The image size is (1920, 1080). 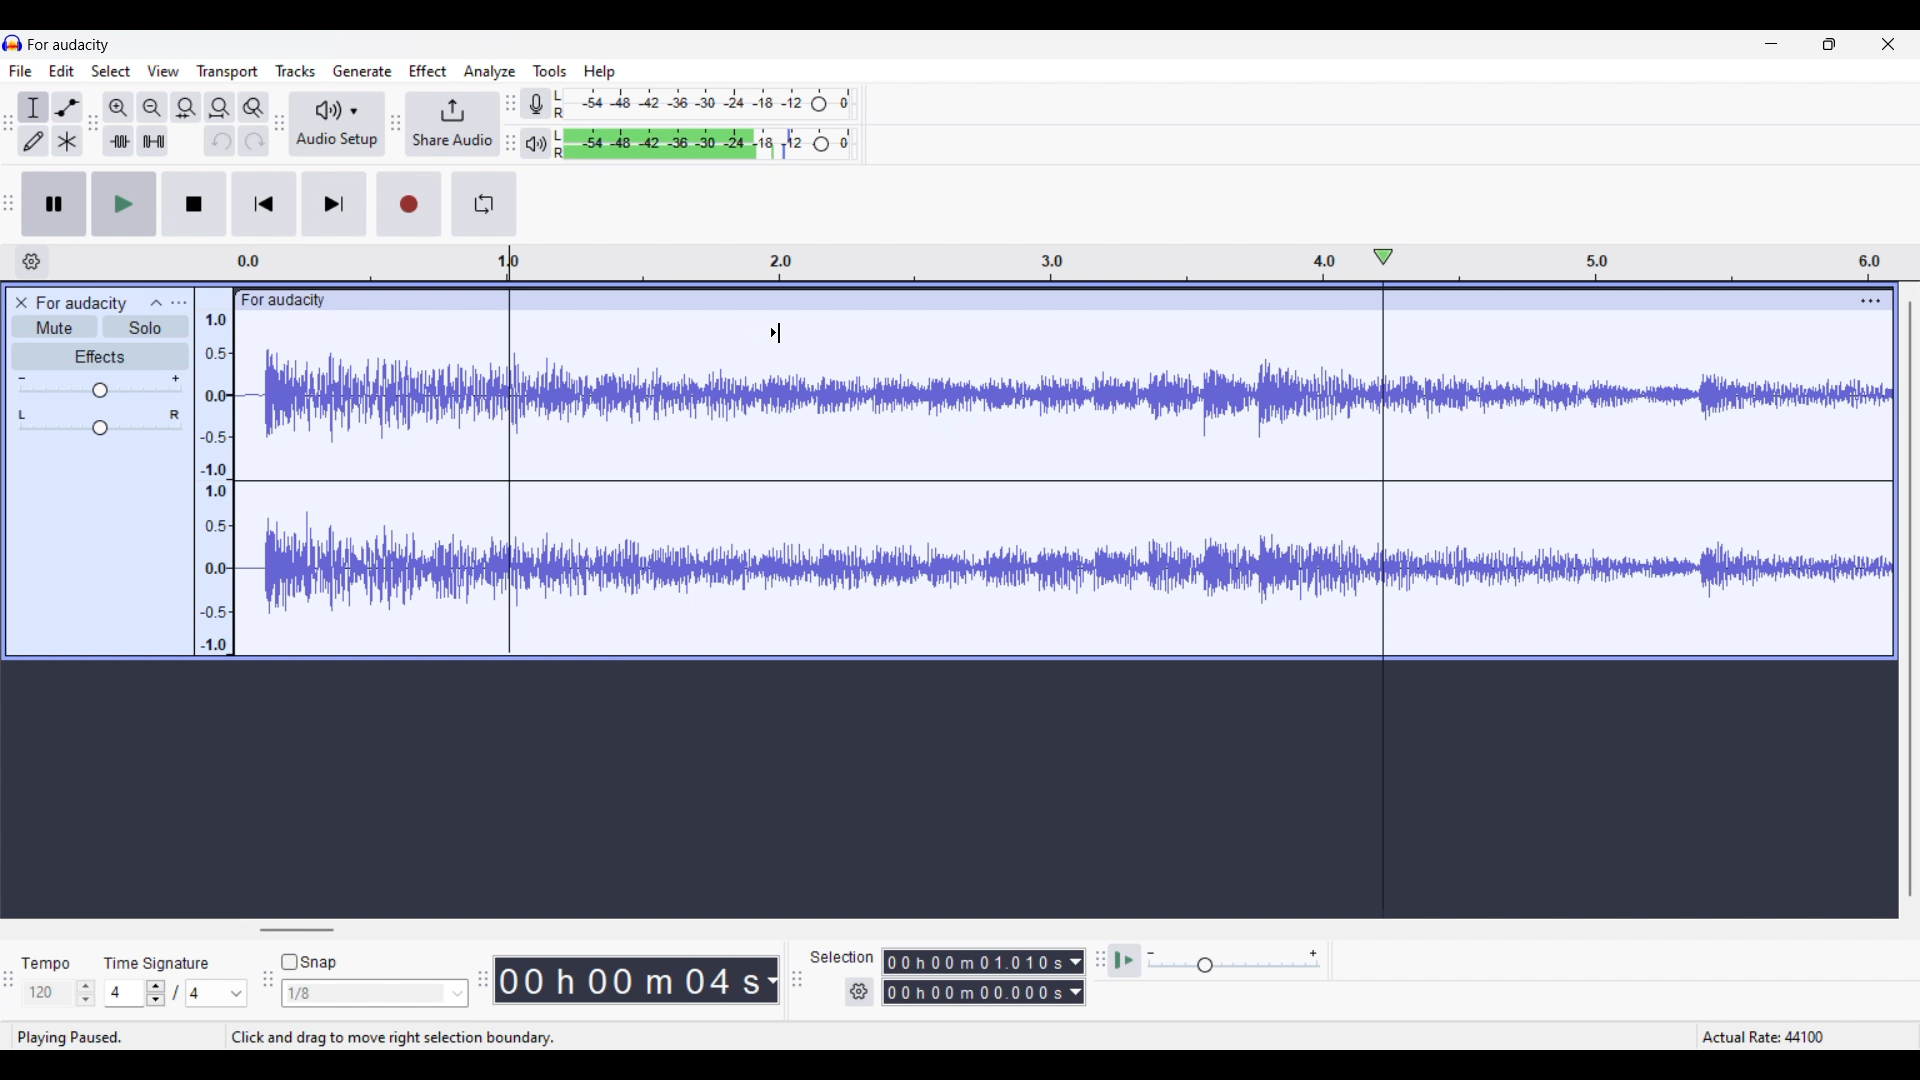 I want to click on Share audio, so click(x=451, y=124).